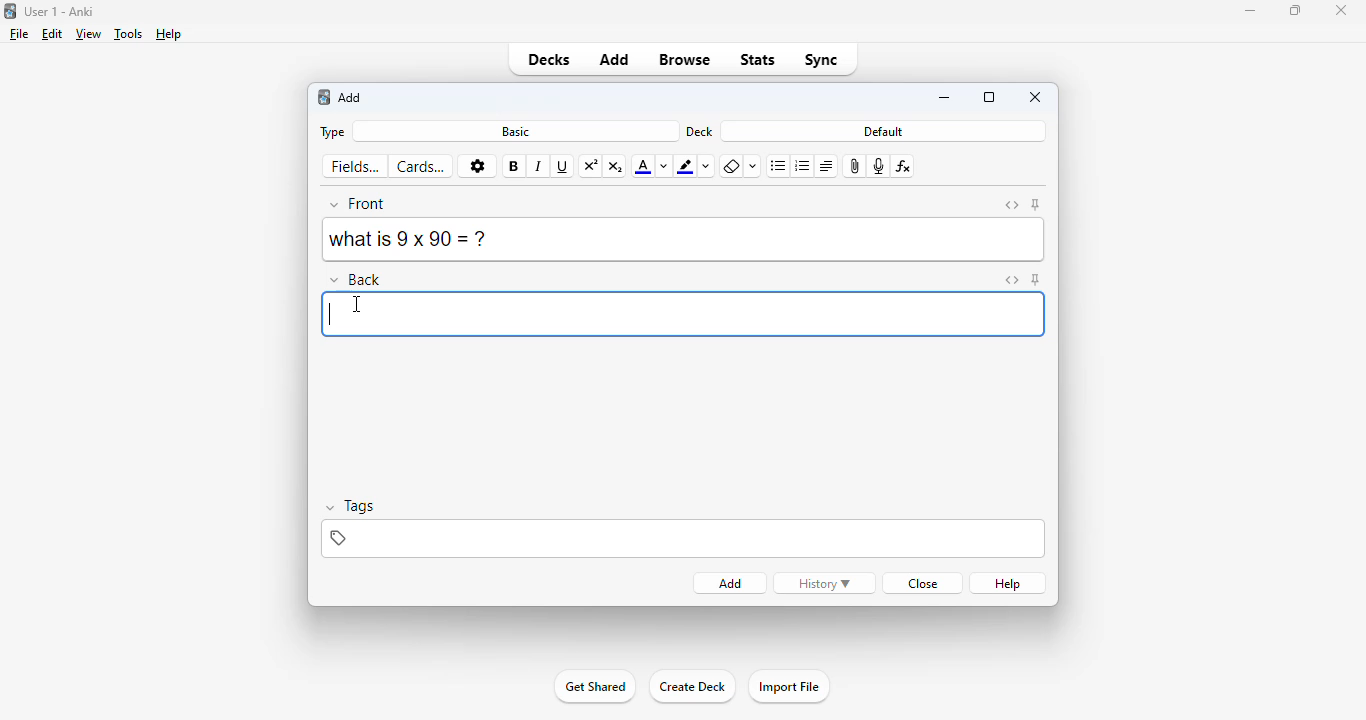 This screenshot has height=720, width=1366. What do you see at coordinates (616, 166) in the screenshot?
I see `subscript` at bounding box center [616, 166].